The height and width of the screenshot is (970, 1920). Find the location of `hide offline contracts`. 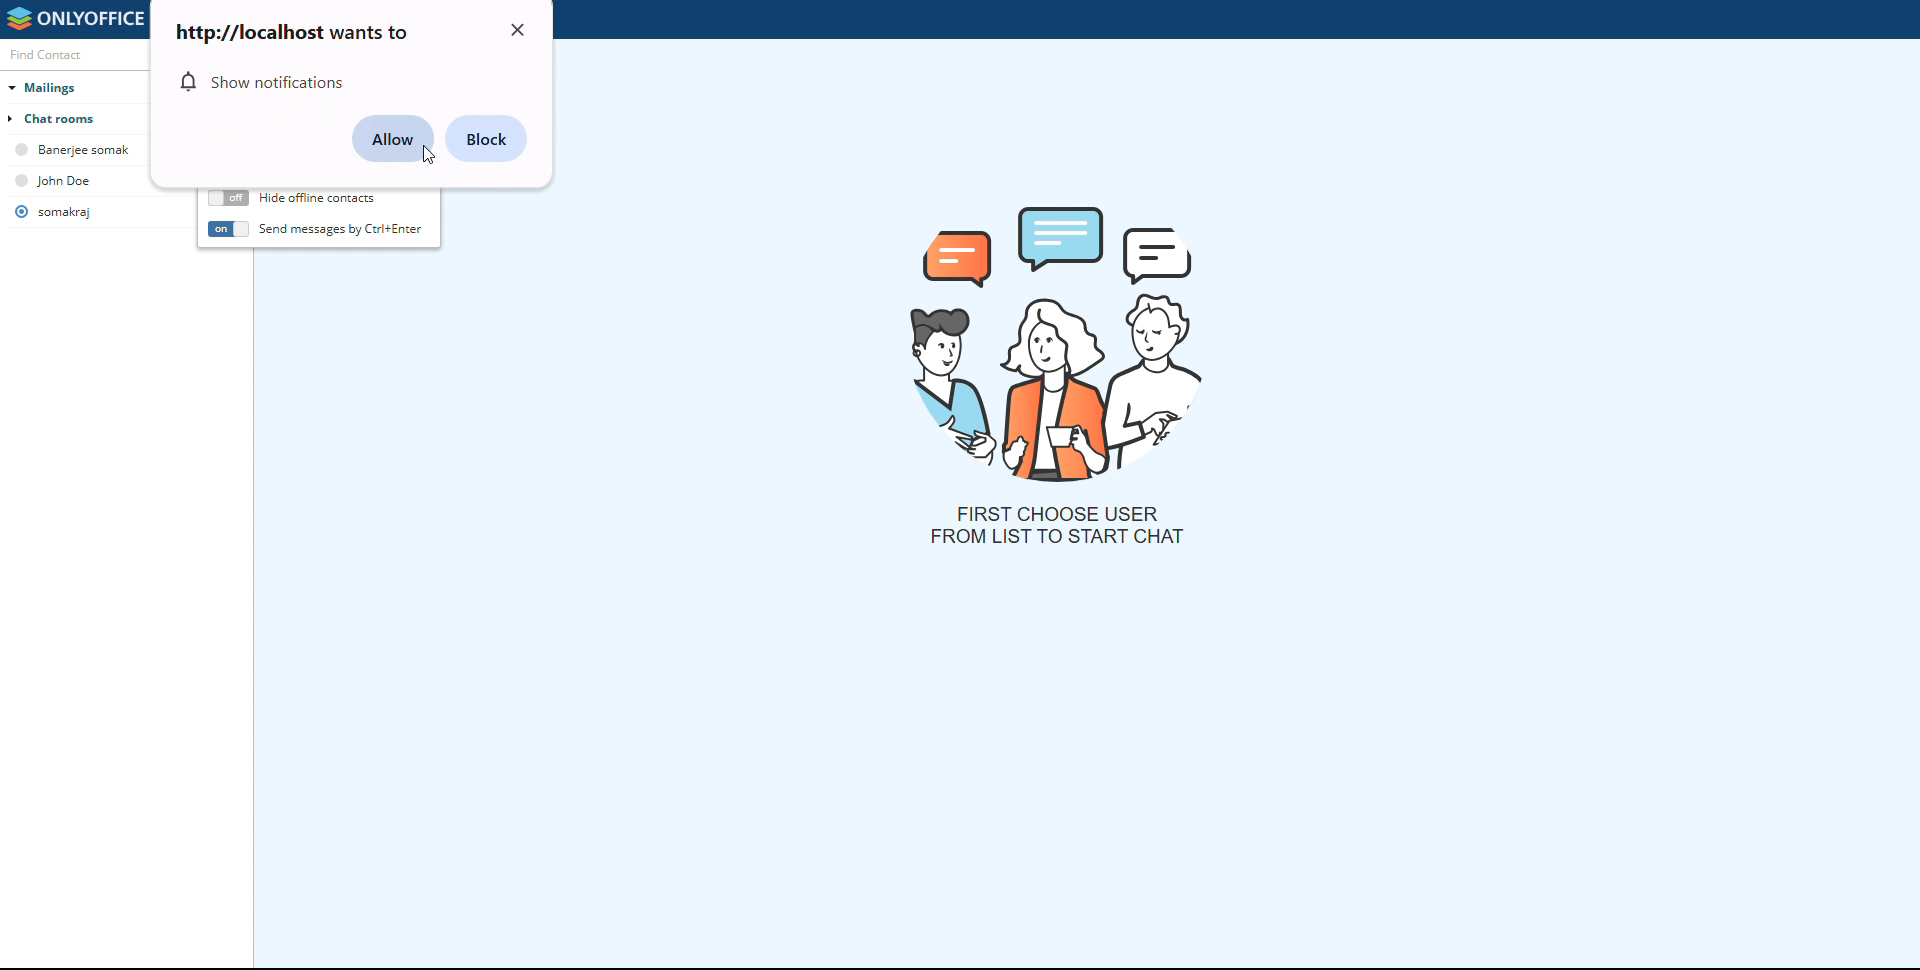

hide offline contracts is located at coordinates (228, 199).